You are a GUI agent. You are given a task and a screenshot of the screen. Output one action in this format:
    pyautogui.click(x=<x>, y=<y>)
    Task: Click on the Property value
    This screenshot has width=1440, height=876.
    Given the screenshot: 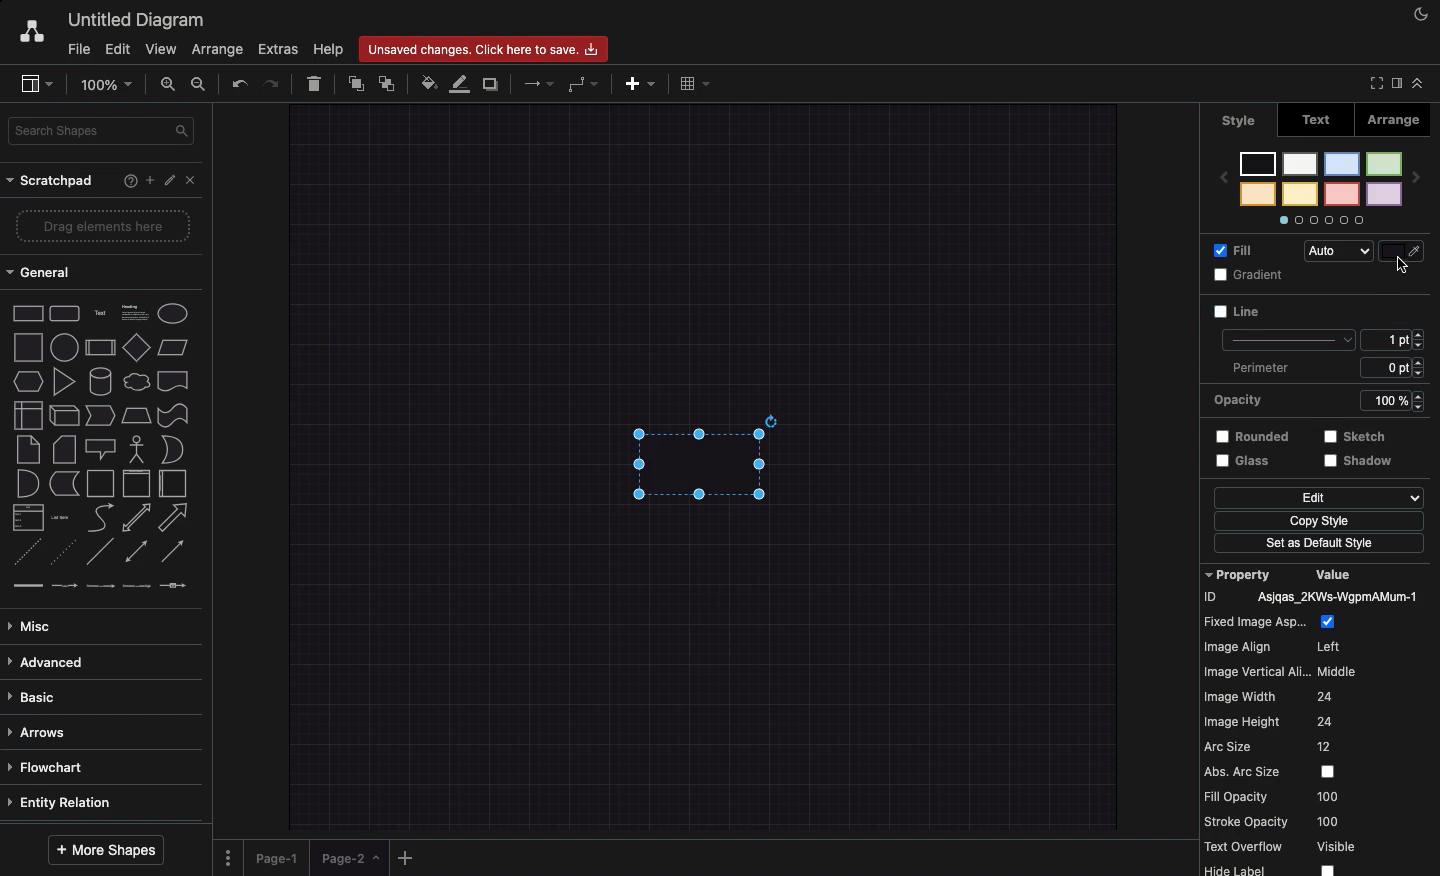 What is the action you would take?
    pyautogui.click(x=1320, y=720)
    